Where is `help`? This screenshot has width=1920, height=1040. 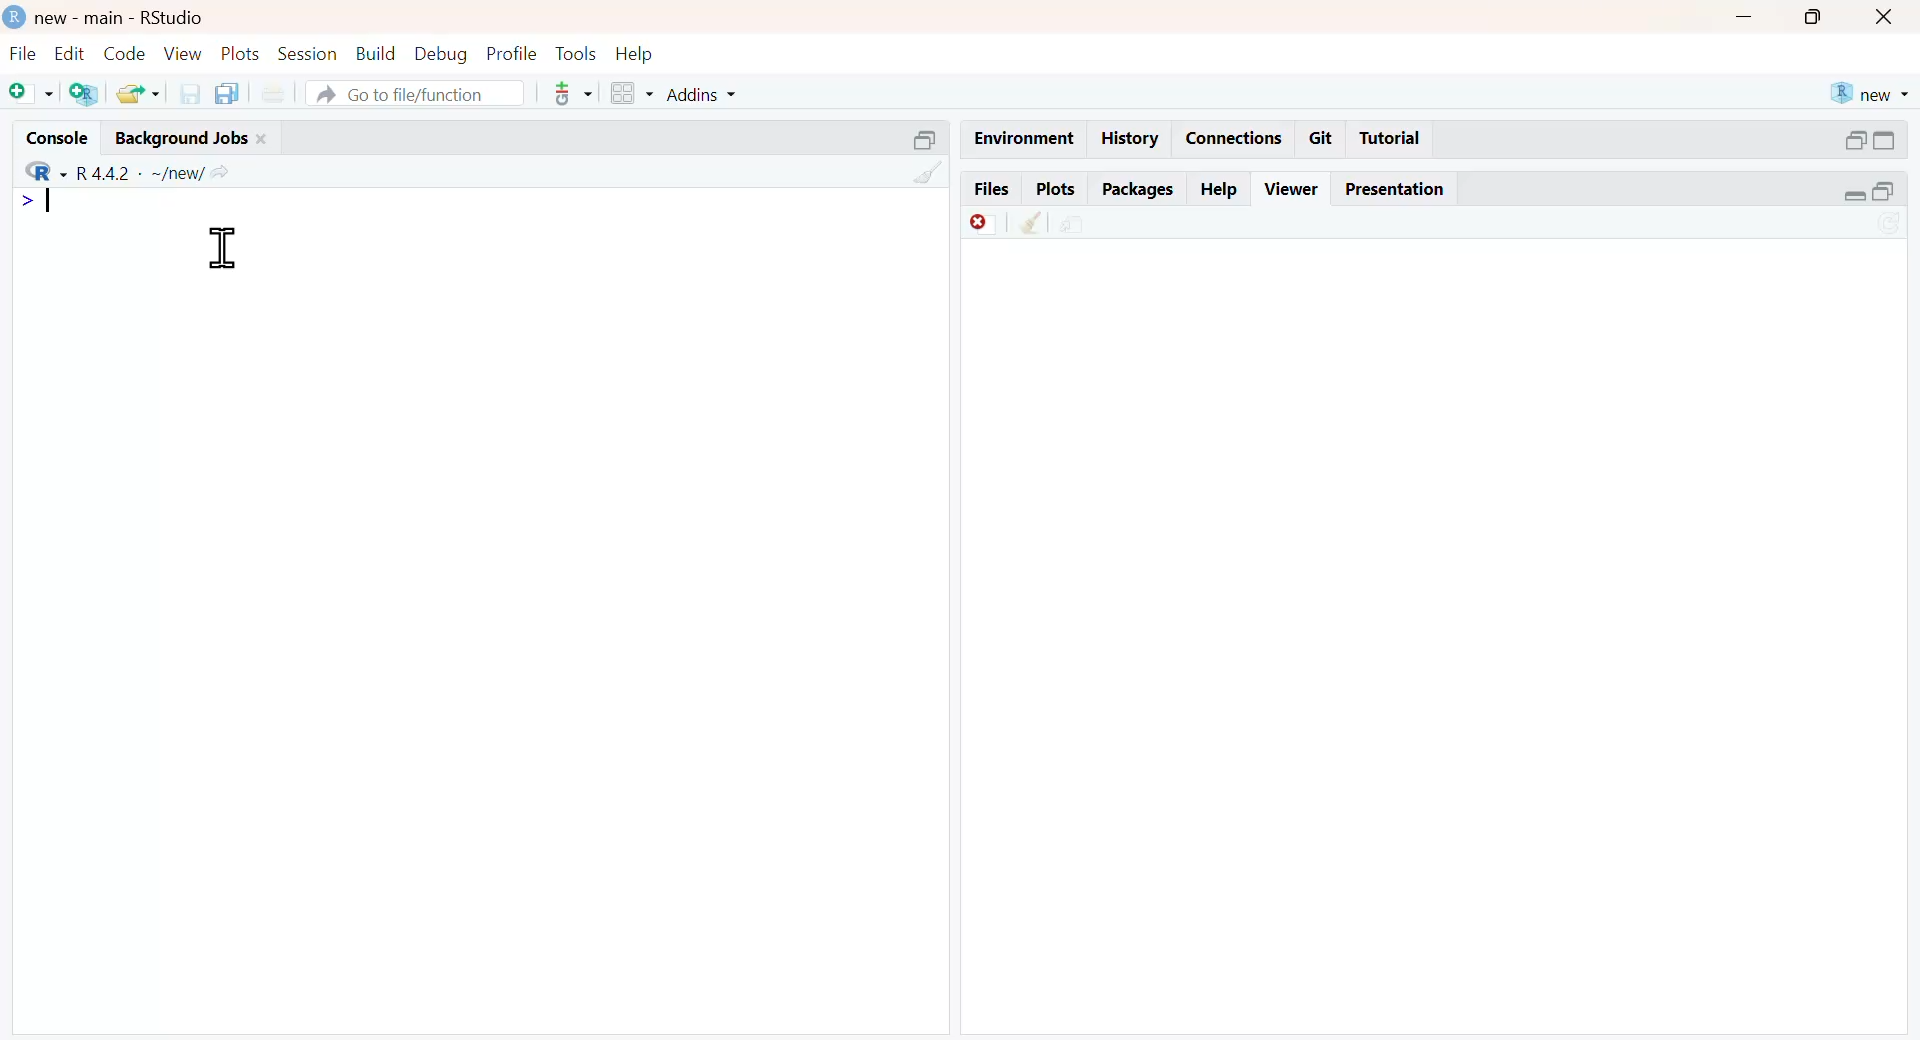 help is located at coordinates (1220, 191).